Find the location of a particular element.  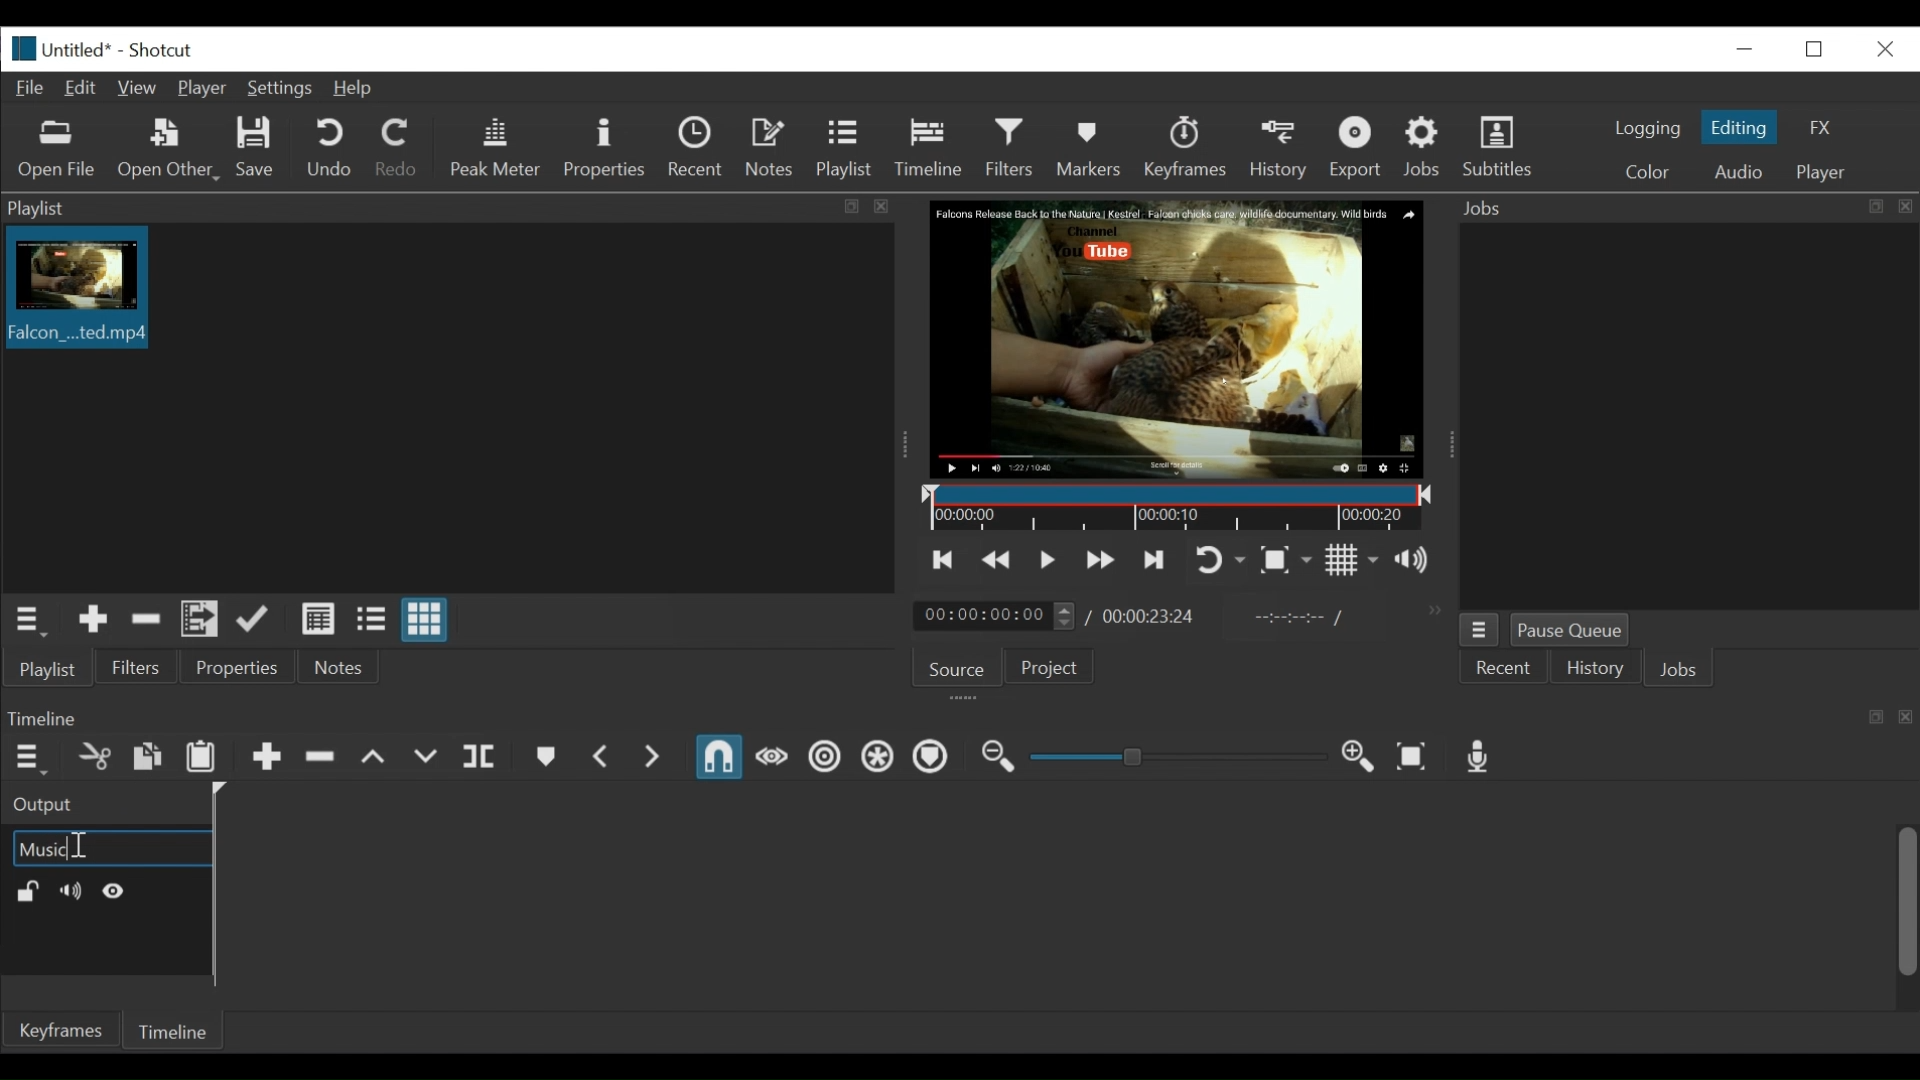

Jons is located at coordinates (1681, 671).